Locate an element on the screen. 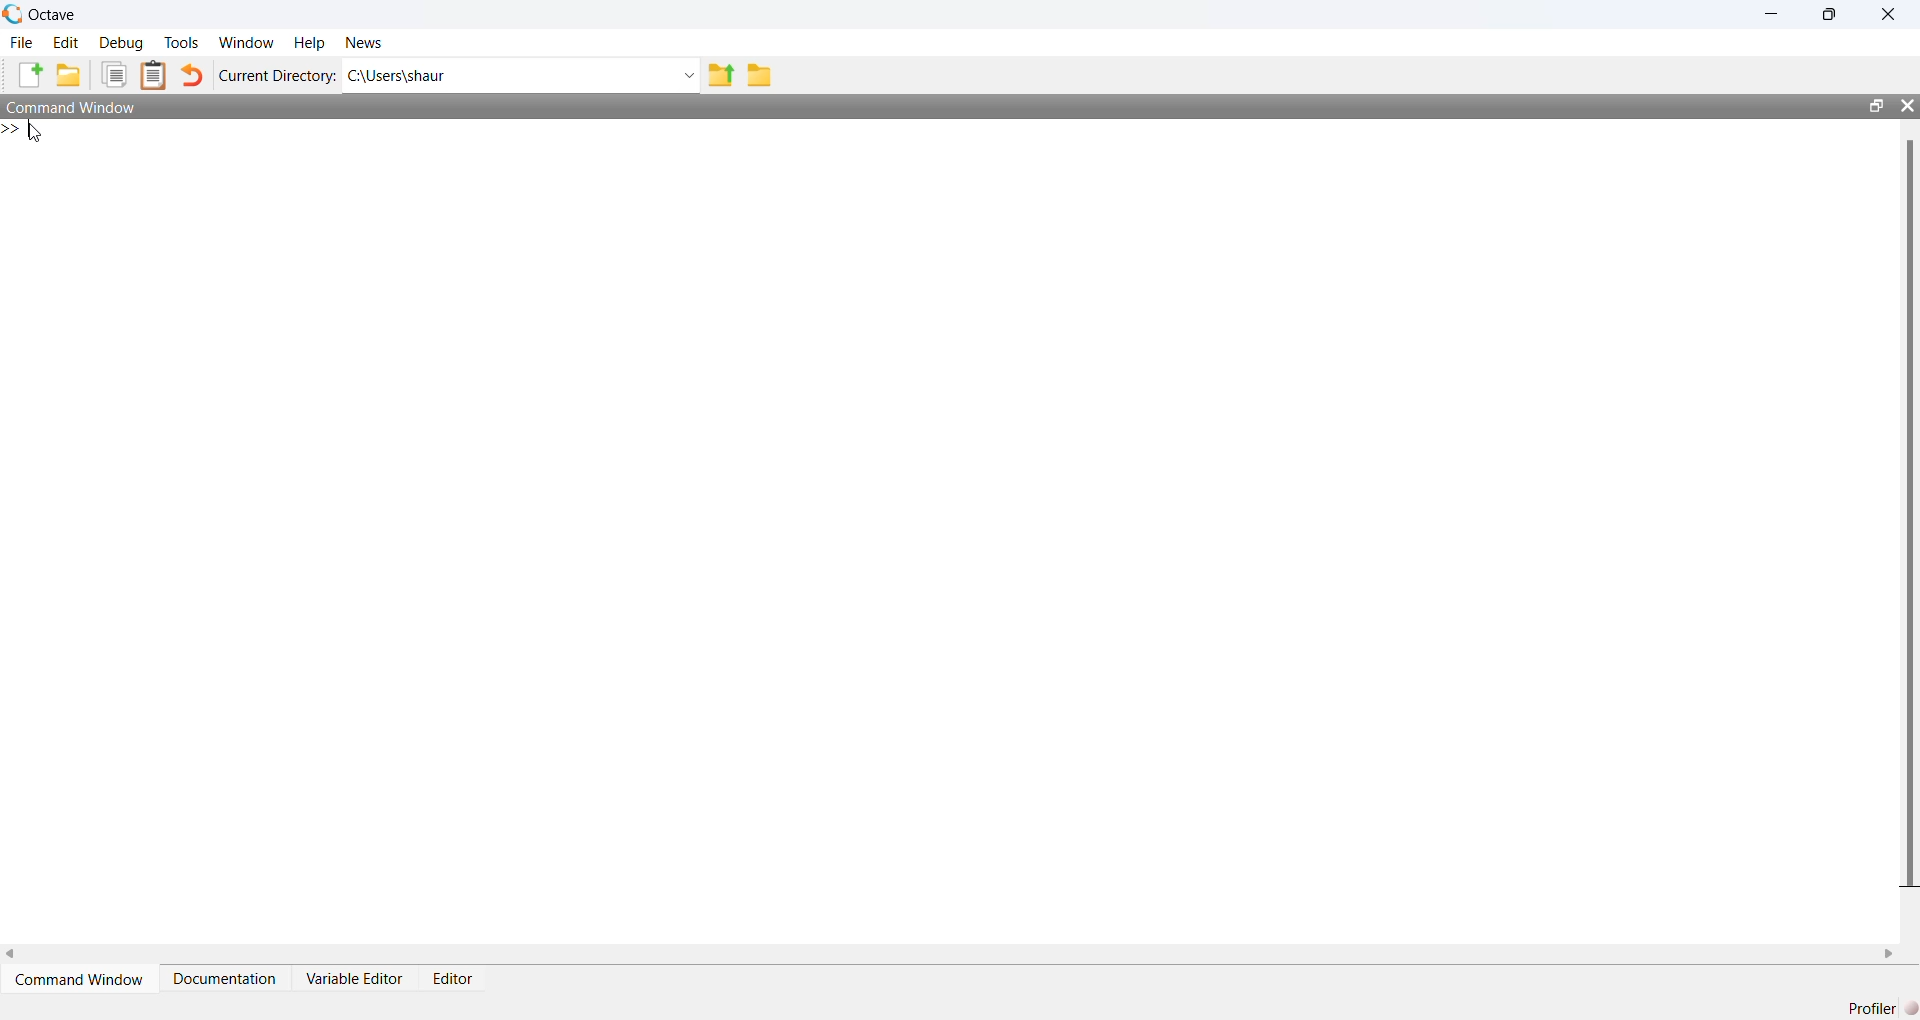 The width and height of the screenshot is (1920, 1020). clip board is located at coordinates (154, 75).